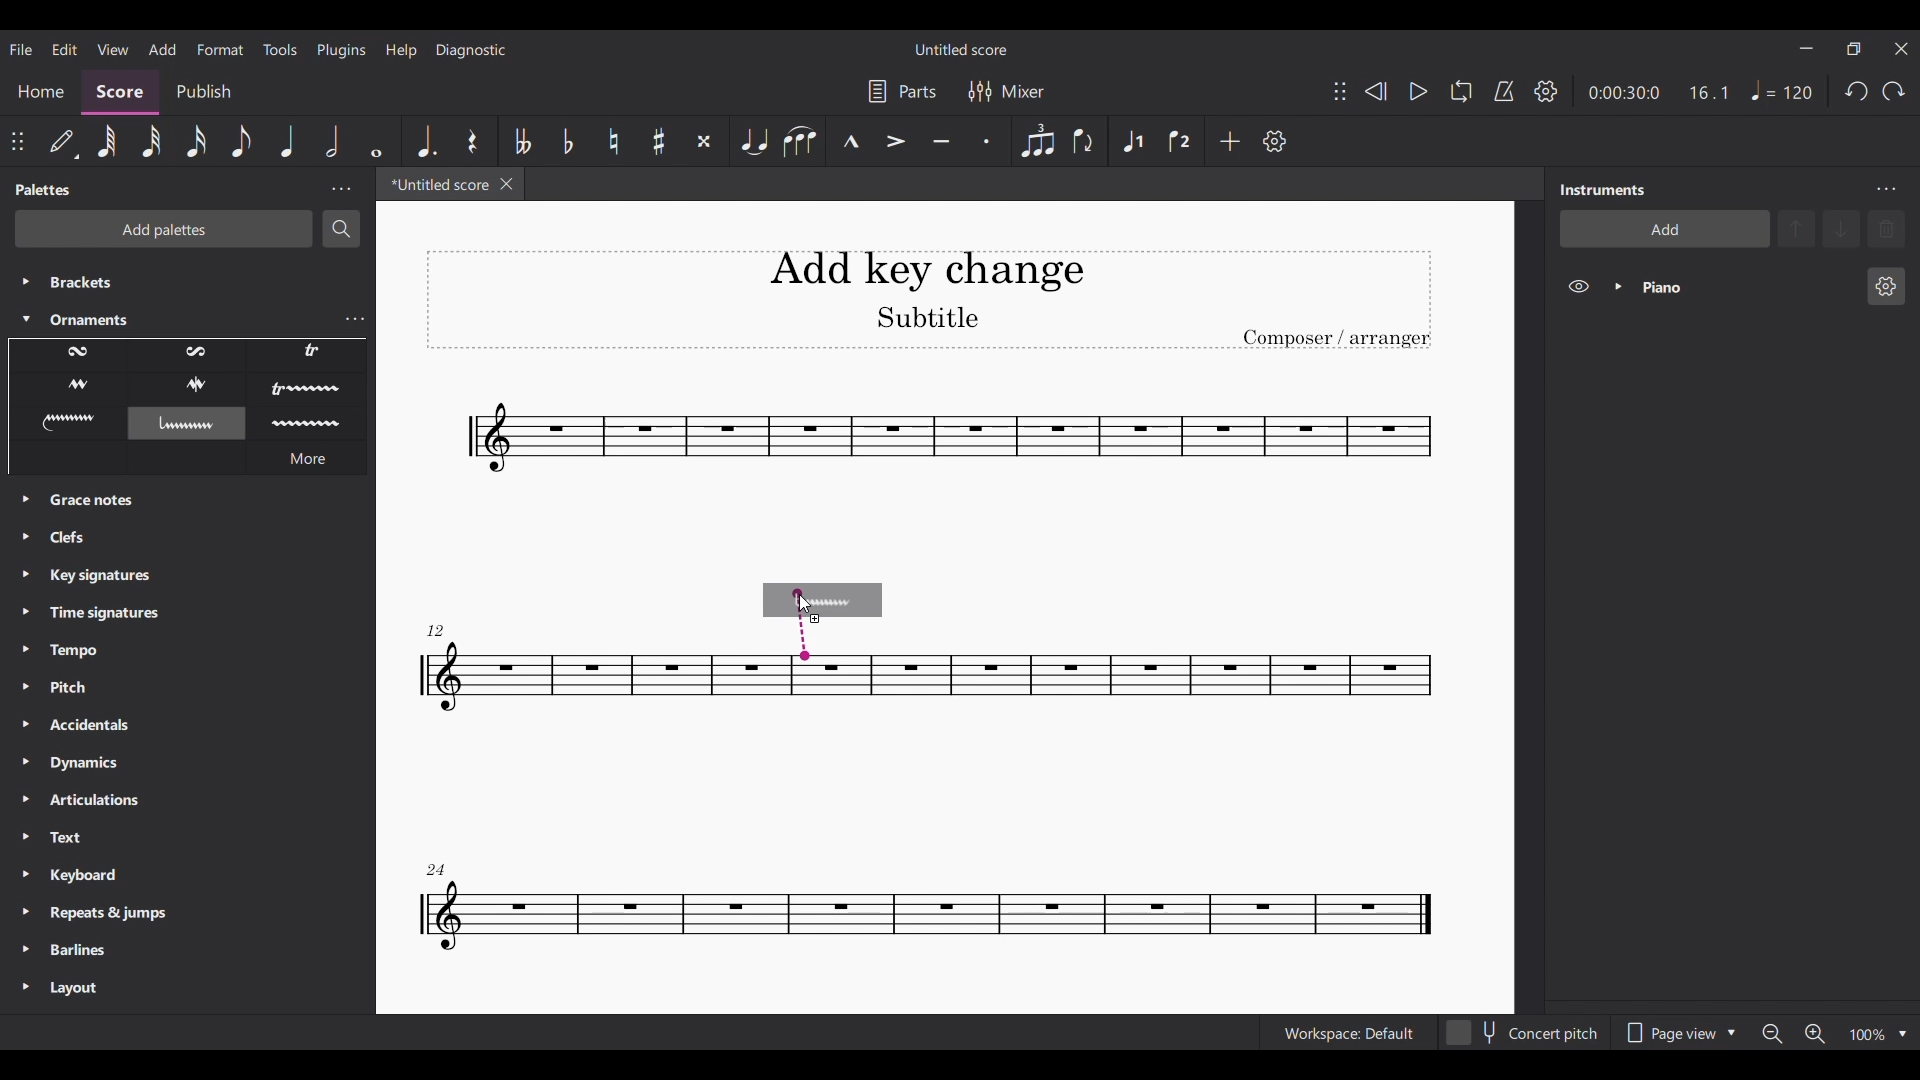 This screenshot has width=1920, height=1080. Describe the element at coordinates (64, 48) in the screenshot. I see `Edit menu` at that location.